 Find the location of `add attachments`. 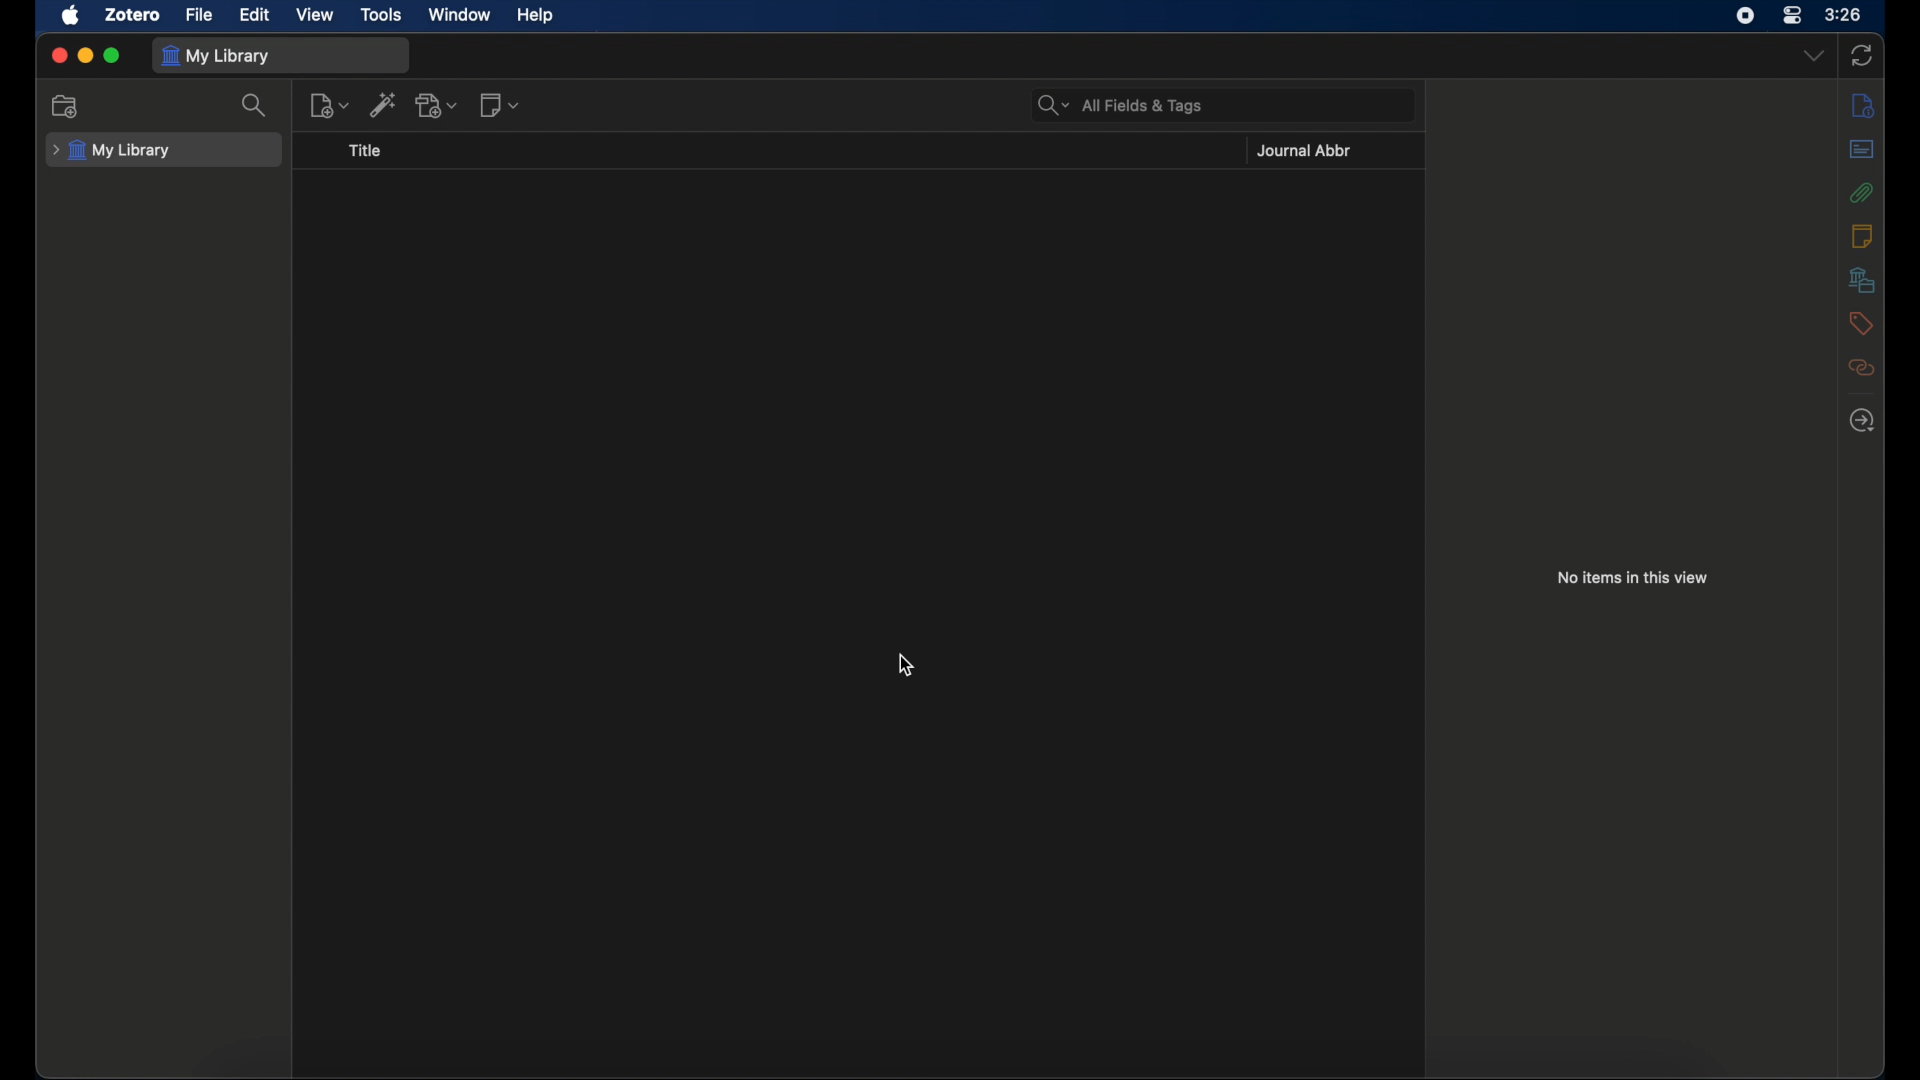

add attachments is located at coordinates (438, 104).